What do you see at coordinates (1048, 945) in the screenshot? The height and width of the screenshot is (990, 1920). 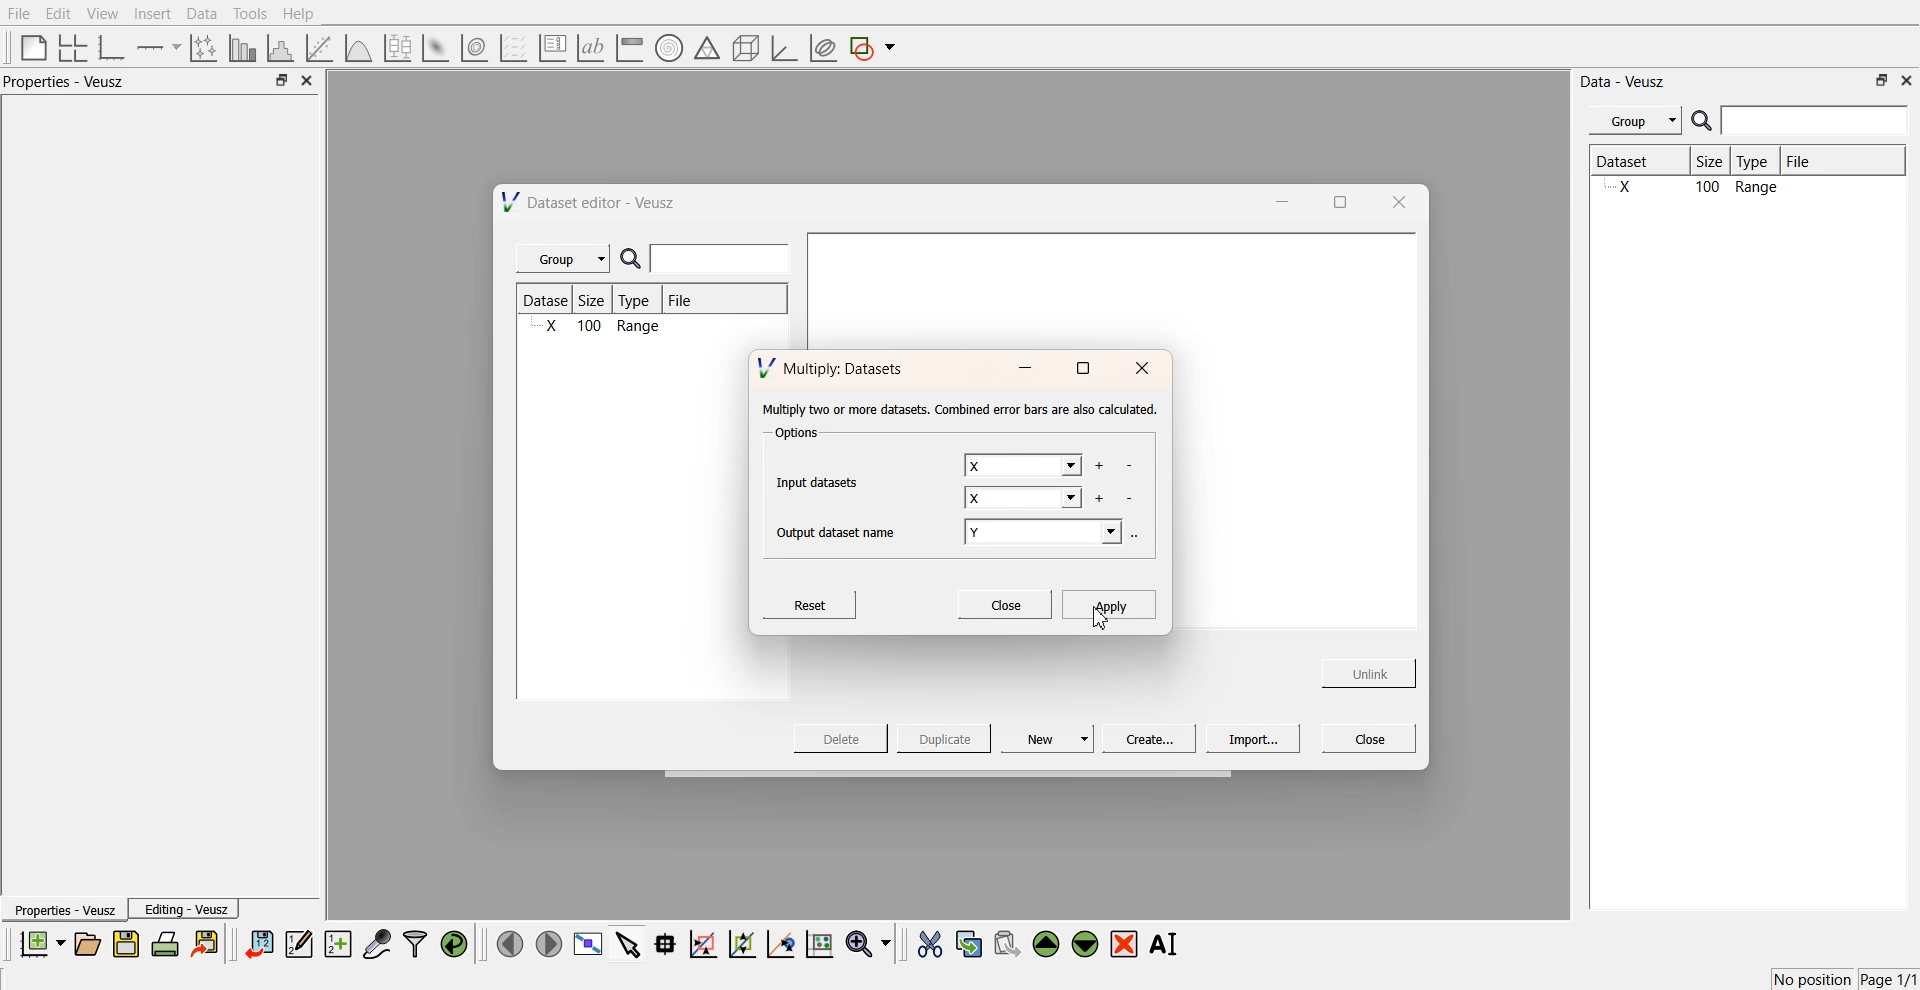 I see `move the selected widgets up` at bounding box center [1048, 945].